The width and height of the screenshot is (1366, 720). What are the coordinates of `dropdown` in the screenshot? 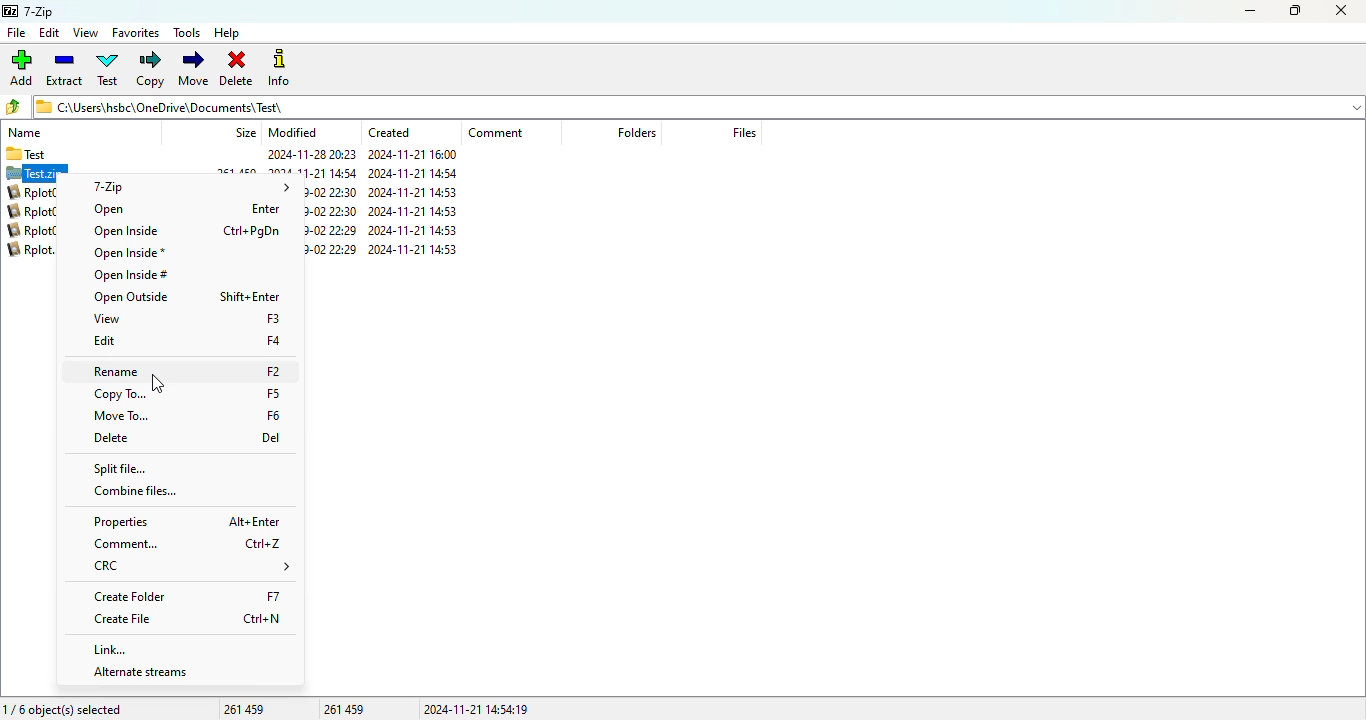 It's located at (1357, 106).